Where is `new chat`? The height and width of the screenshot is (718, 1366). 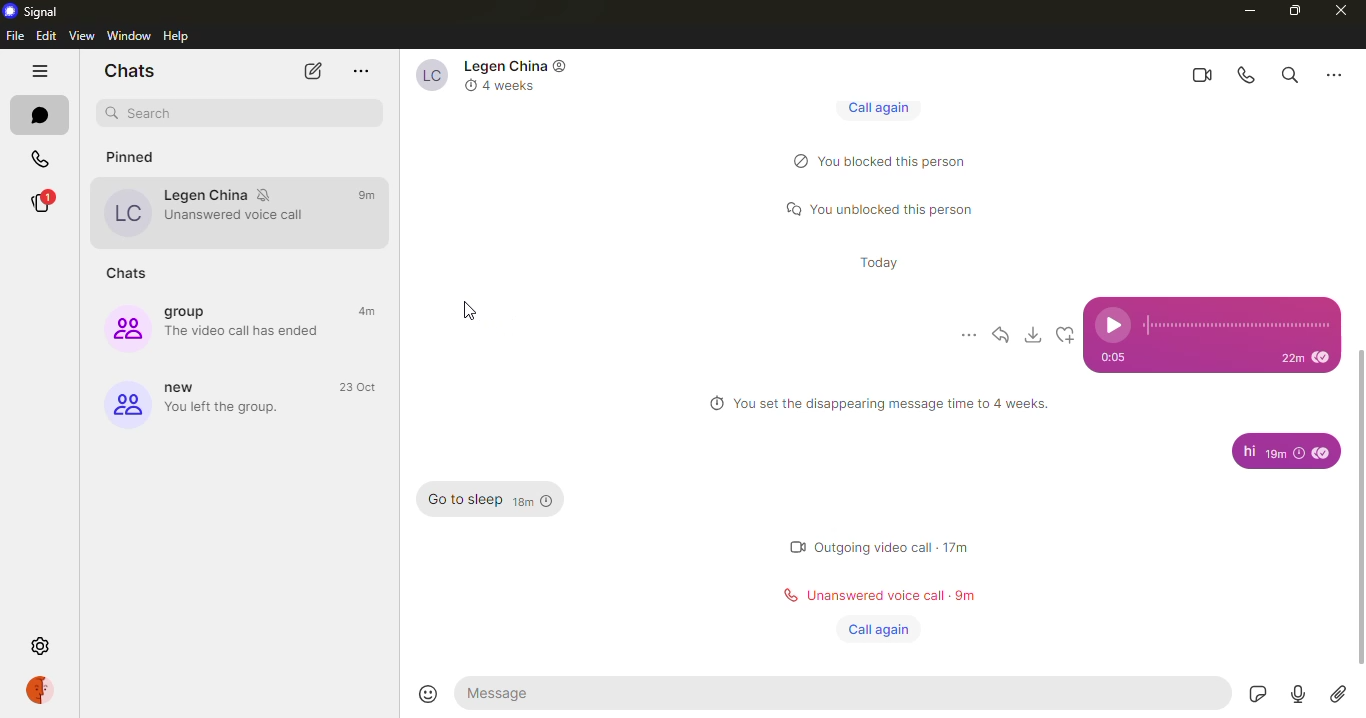 new chat is located at coordinates (311, 72).